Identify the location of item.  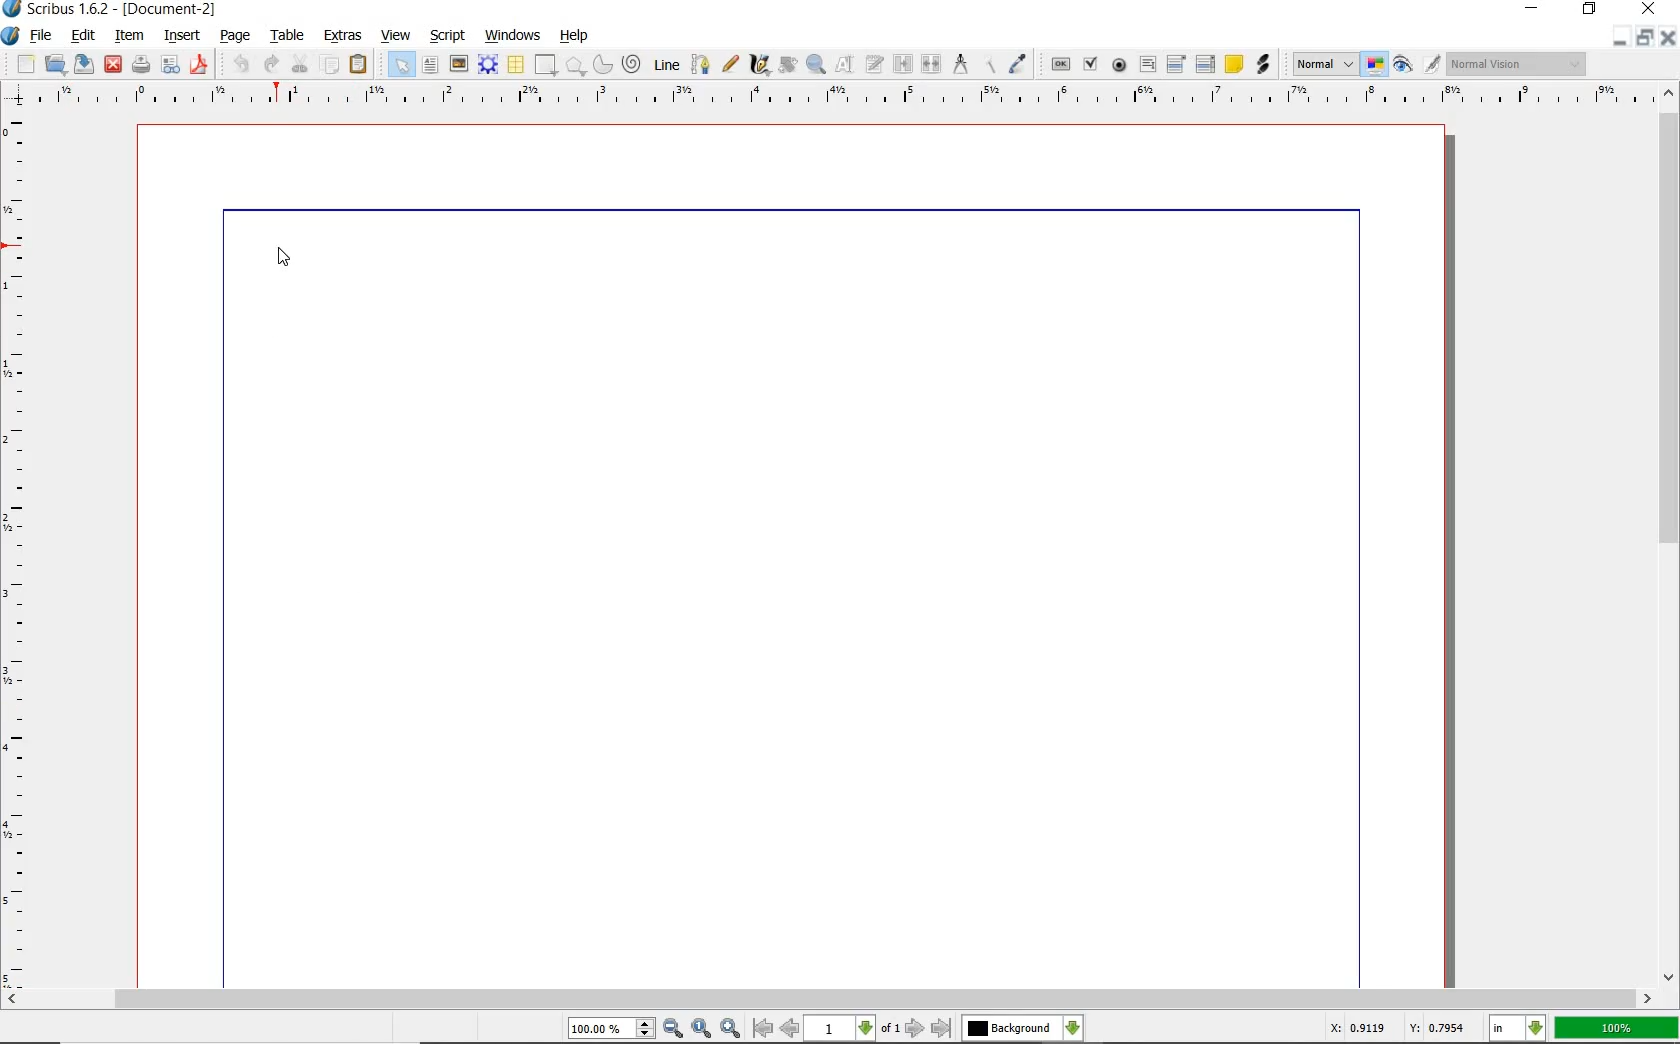
(133, 37).